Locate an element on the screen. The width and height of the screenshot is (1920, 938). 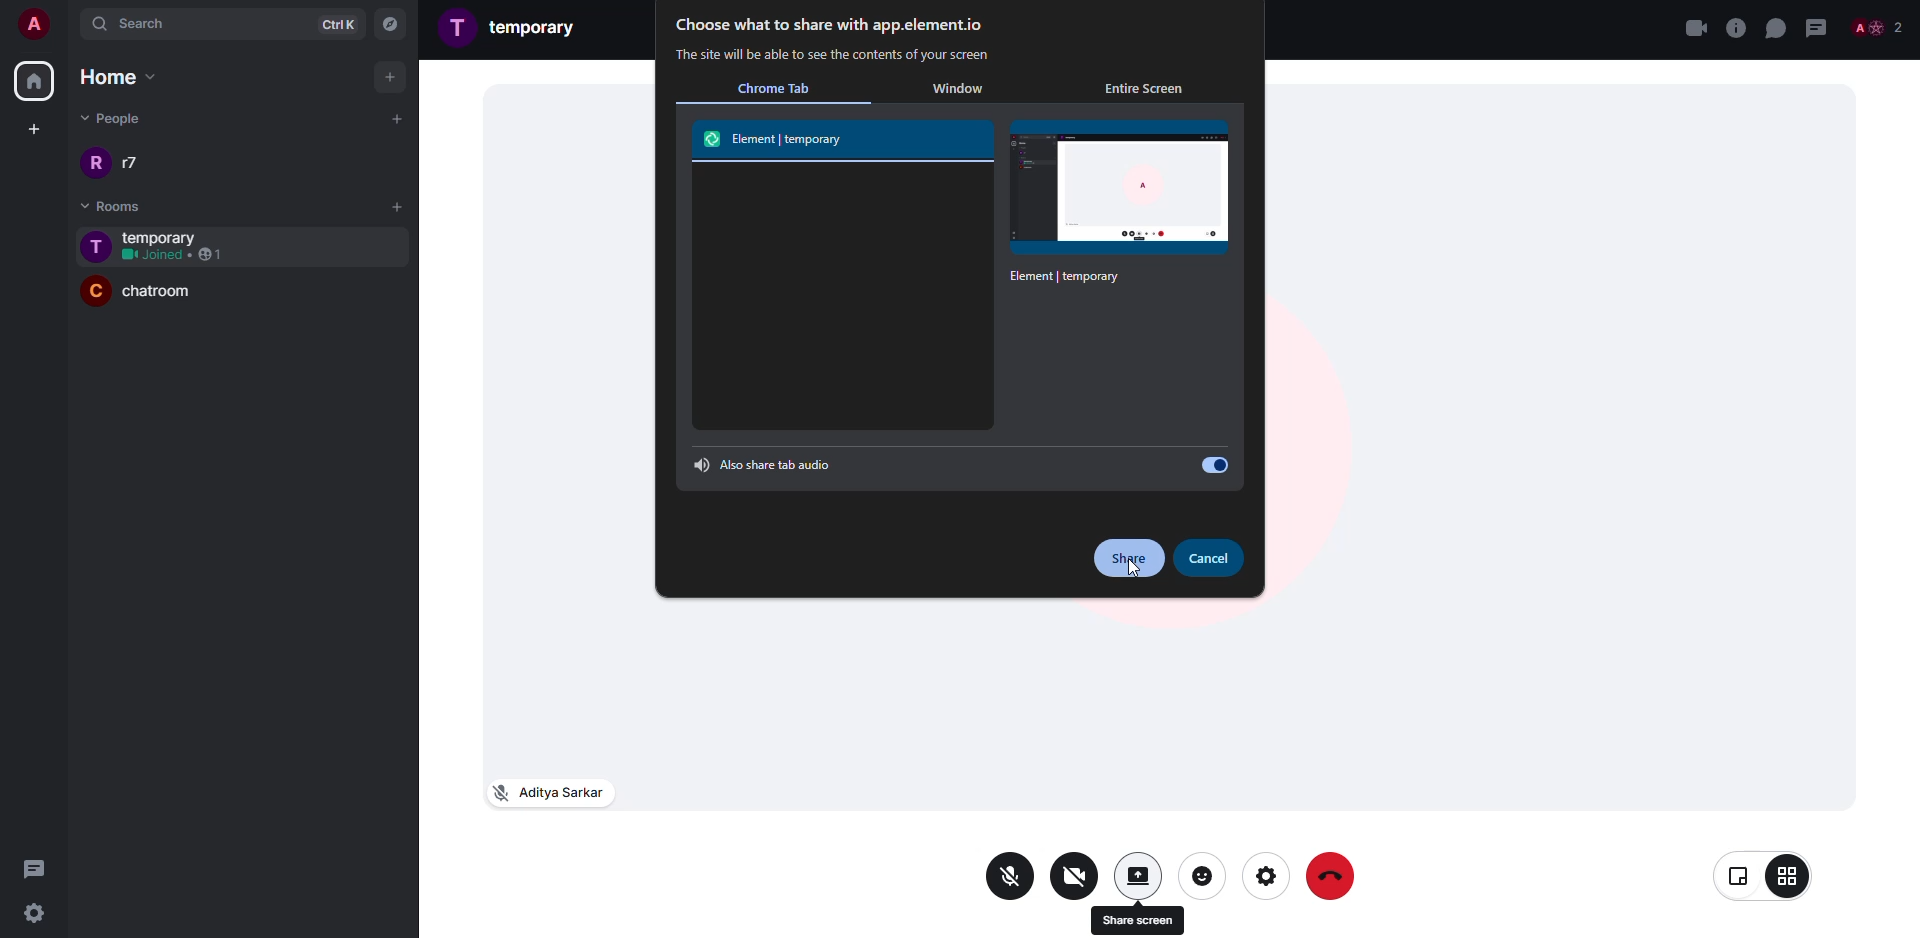
room is located at coordinates (538, 26).